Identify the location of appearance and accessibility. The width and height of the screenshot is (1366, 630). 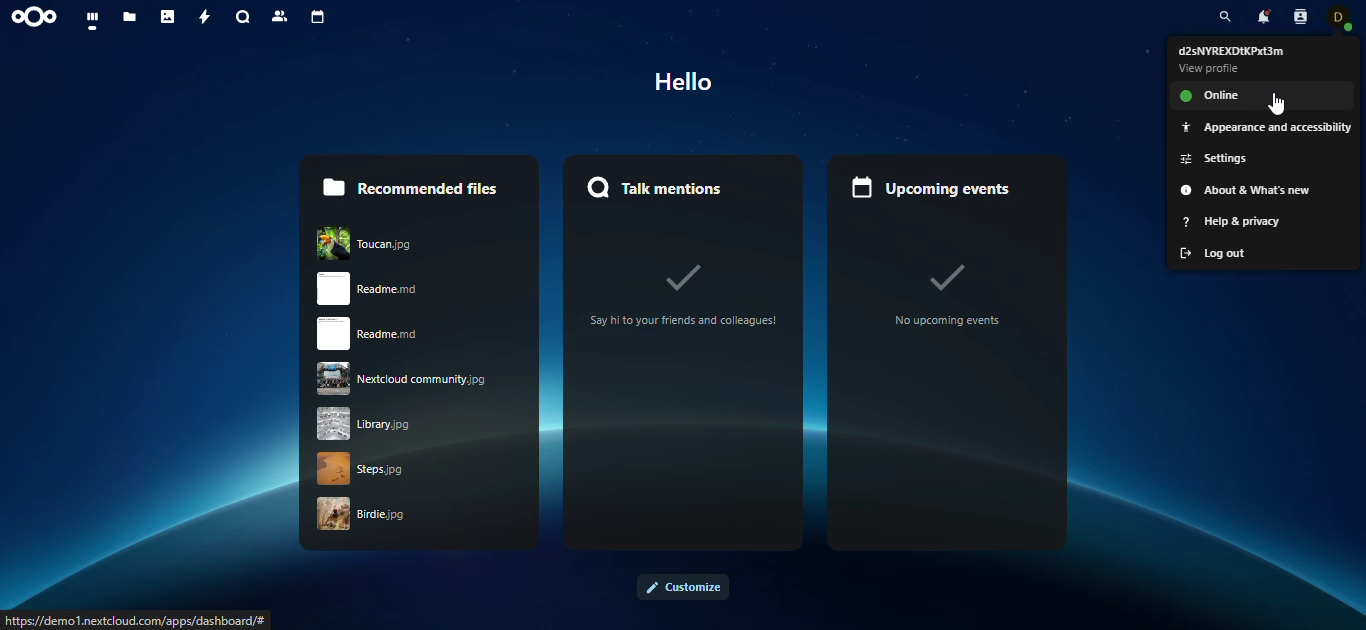
(1264, 127).